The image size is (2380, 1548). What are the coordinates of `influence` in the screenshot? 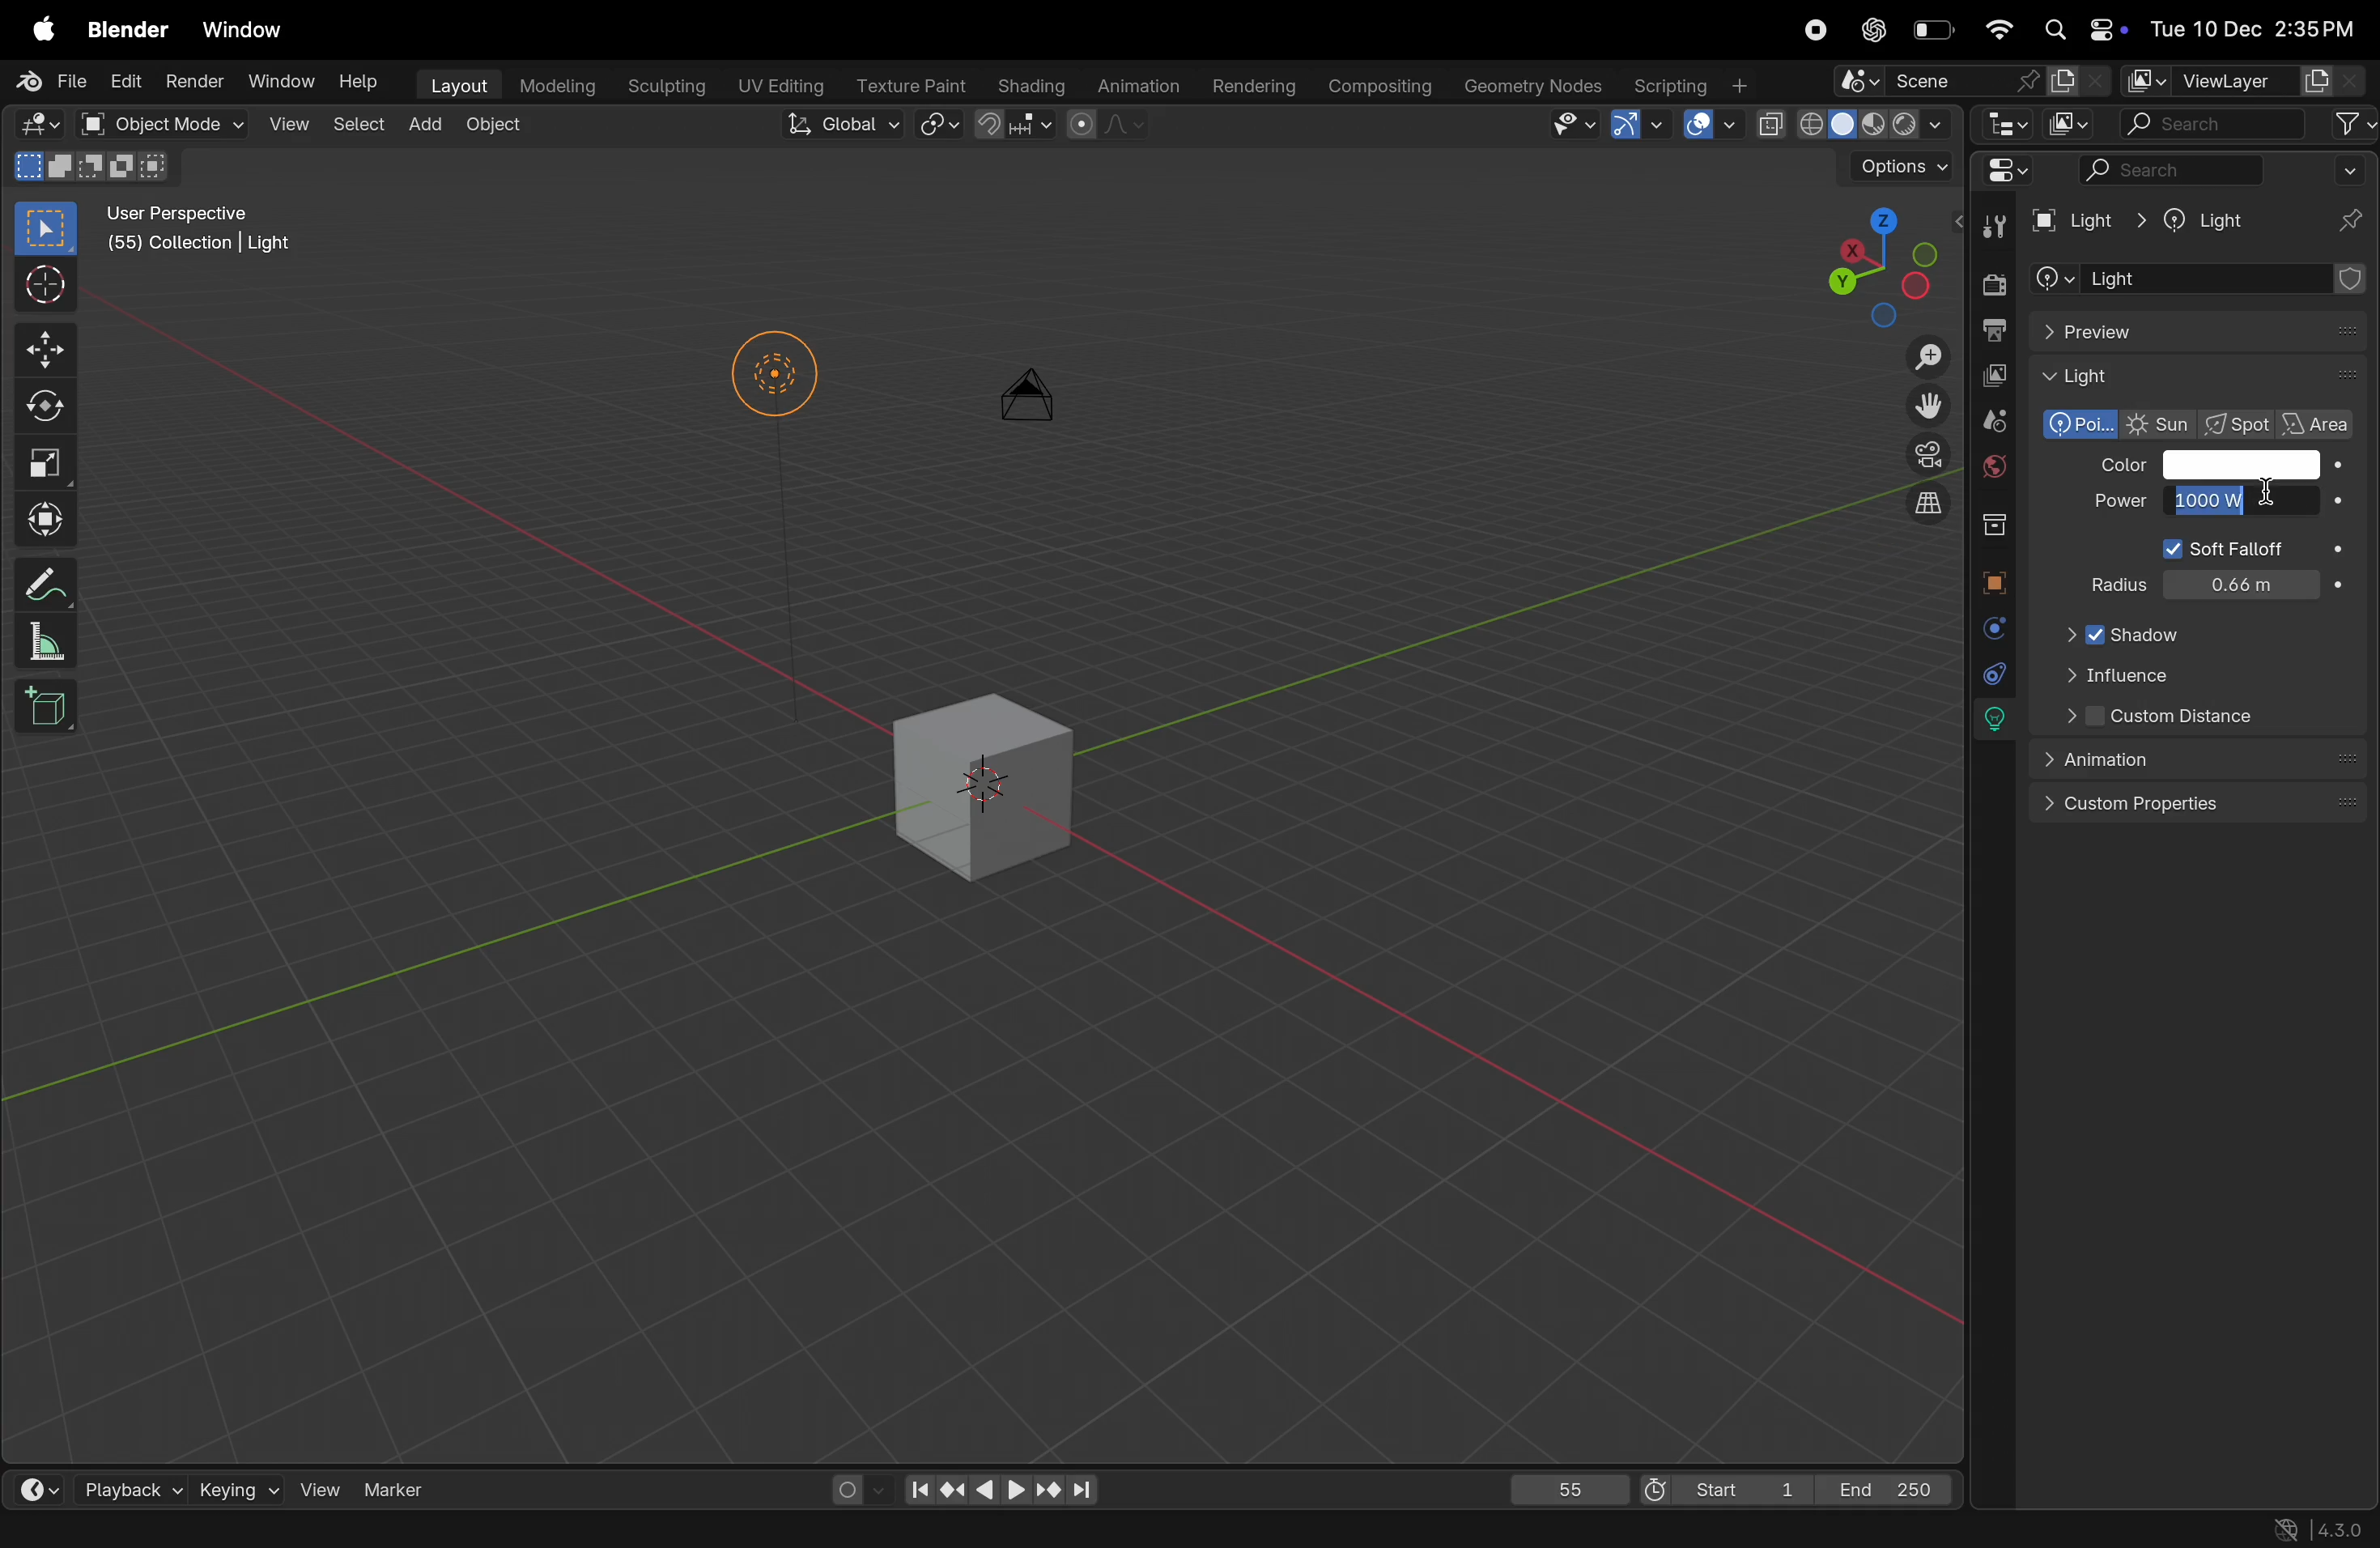 It's located at (2174, 674).